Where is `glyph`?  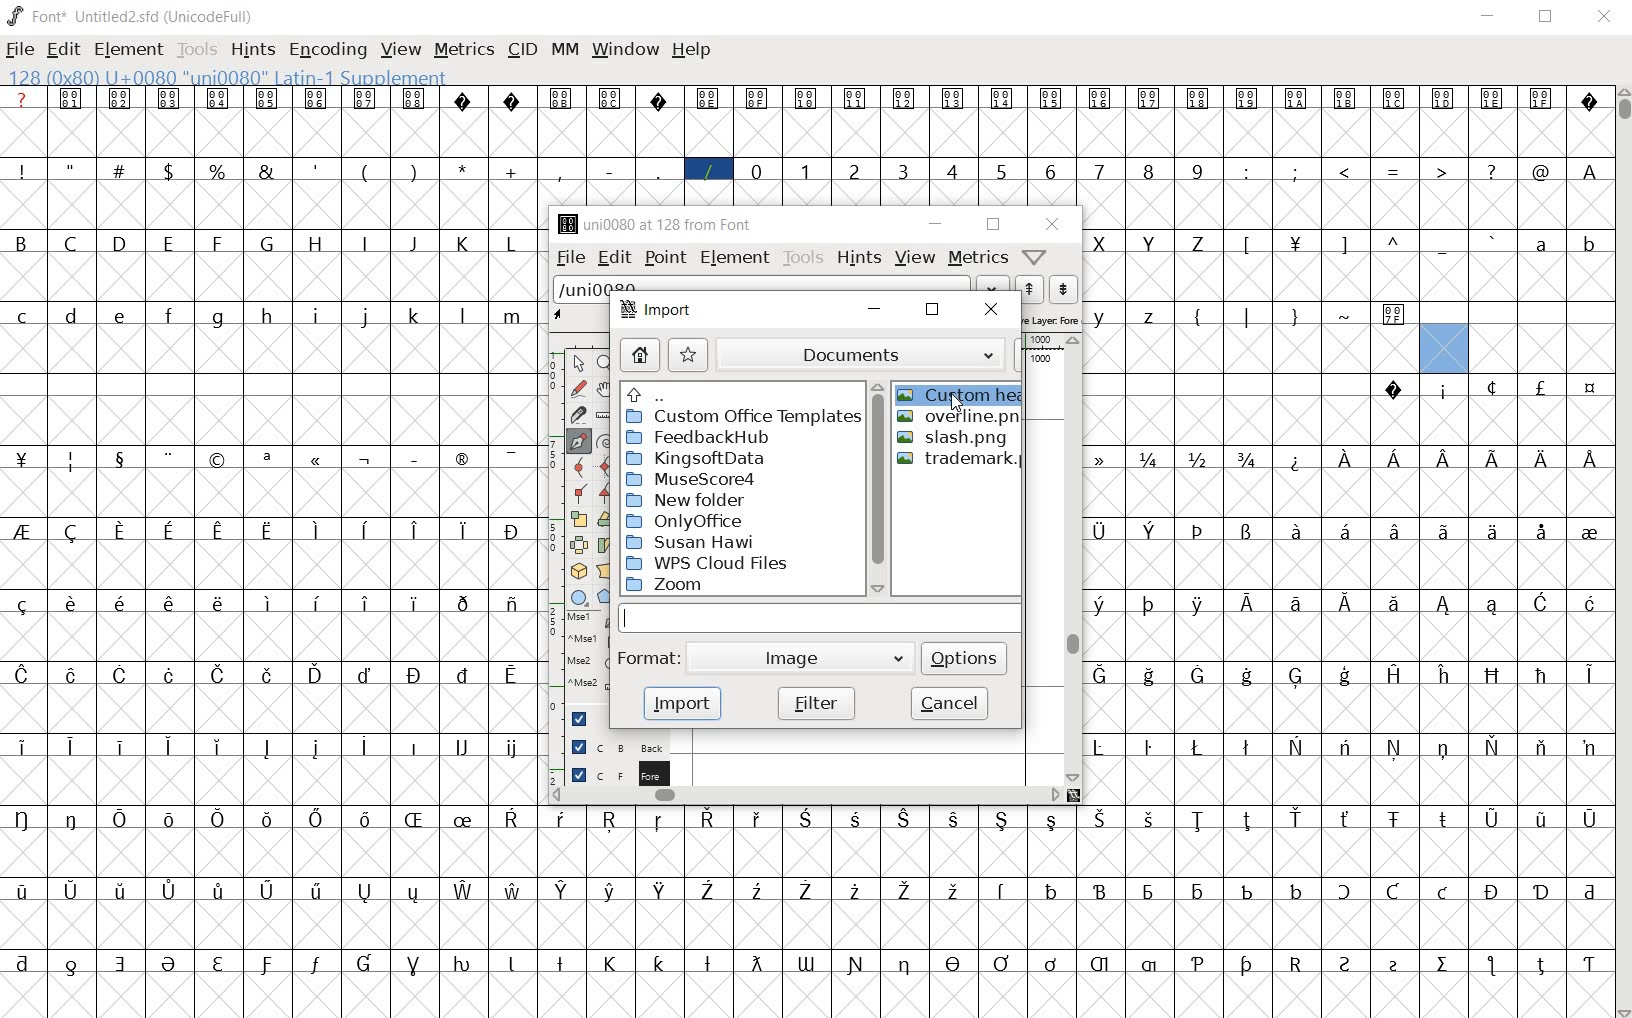 glyph is located at coordinates (1295, 891).